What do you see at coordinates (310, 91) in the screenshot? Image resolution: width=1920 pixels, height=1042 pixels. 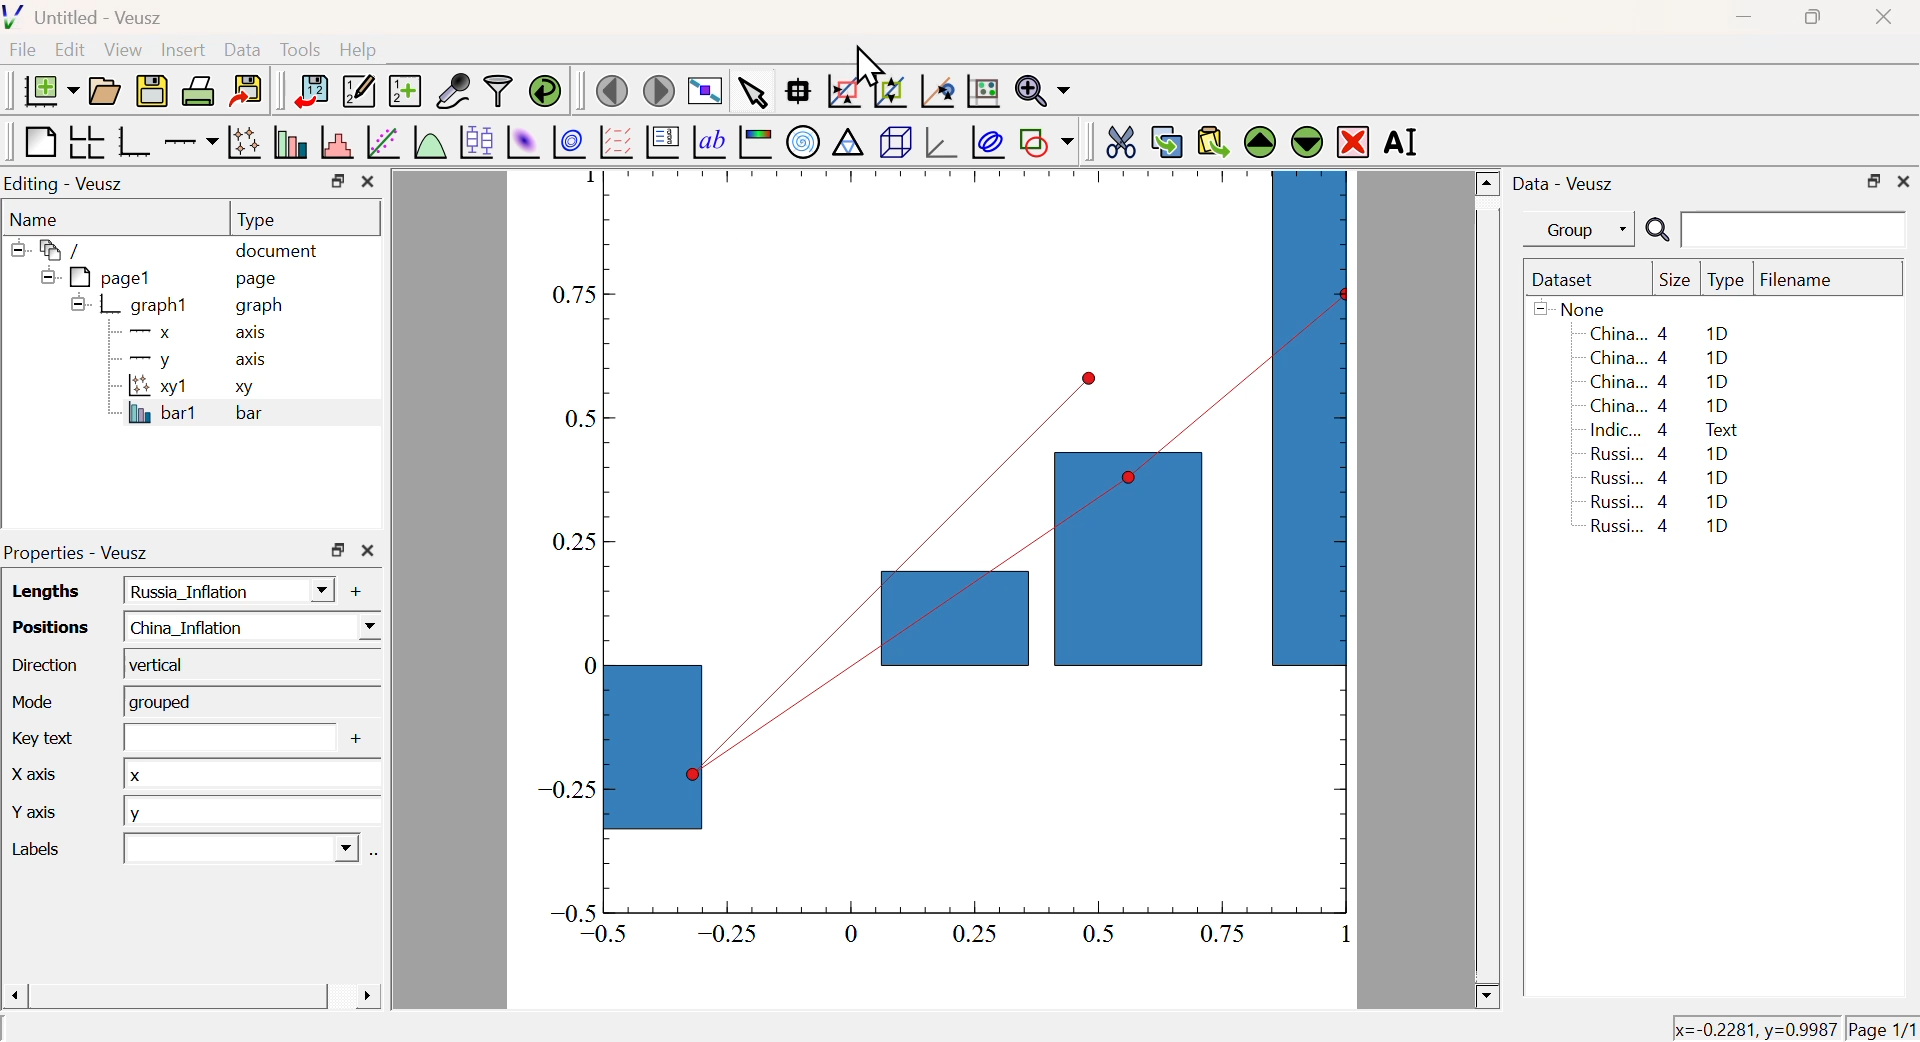 I see `Import Data` at bounding box center [310, 91].